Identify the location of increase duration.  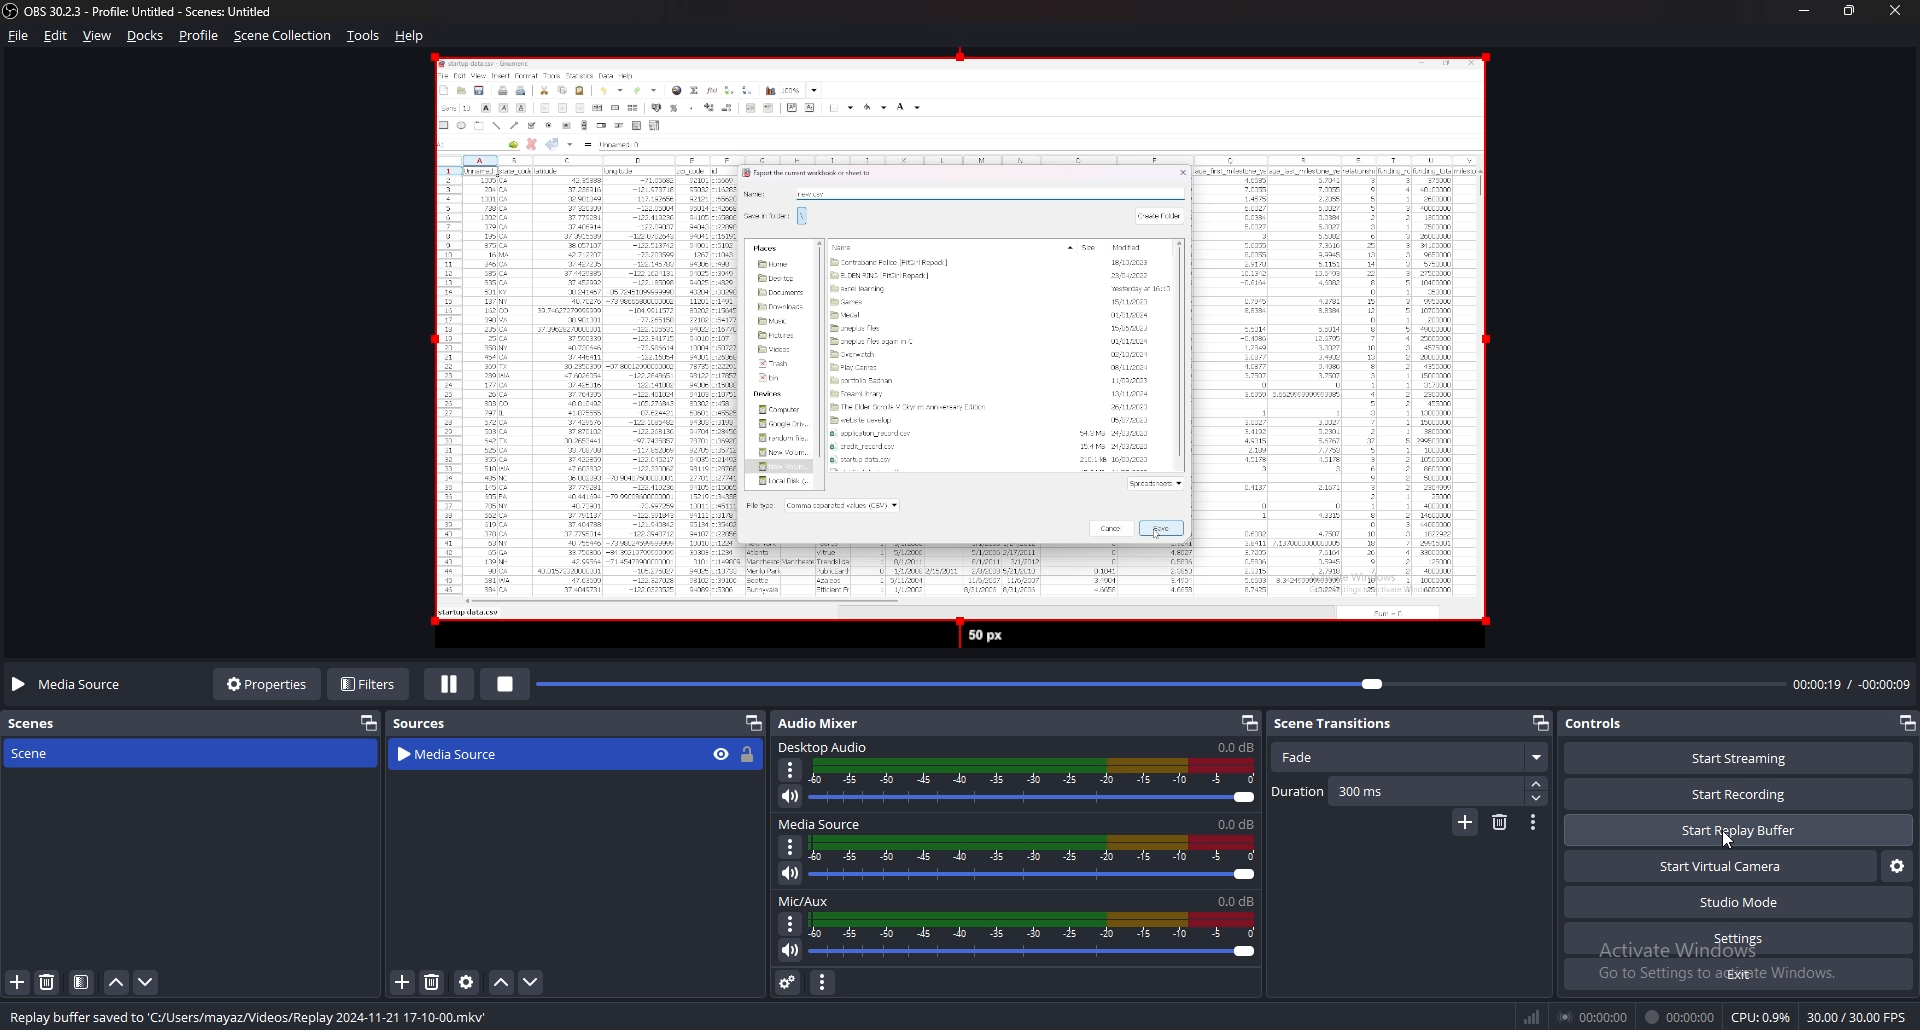
(1539, 784).